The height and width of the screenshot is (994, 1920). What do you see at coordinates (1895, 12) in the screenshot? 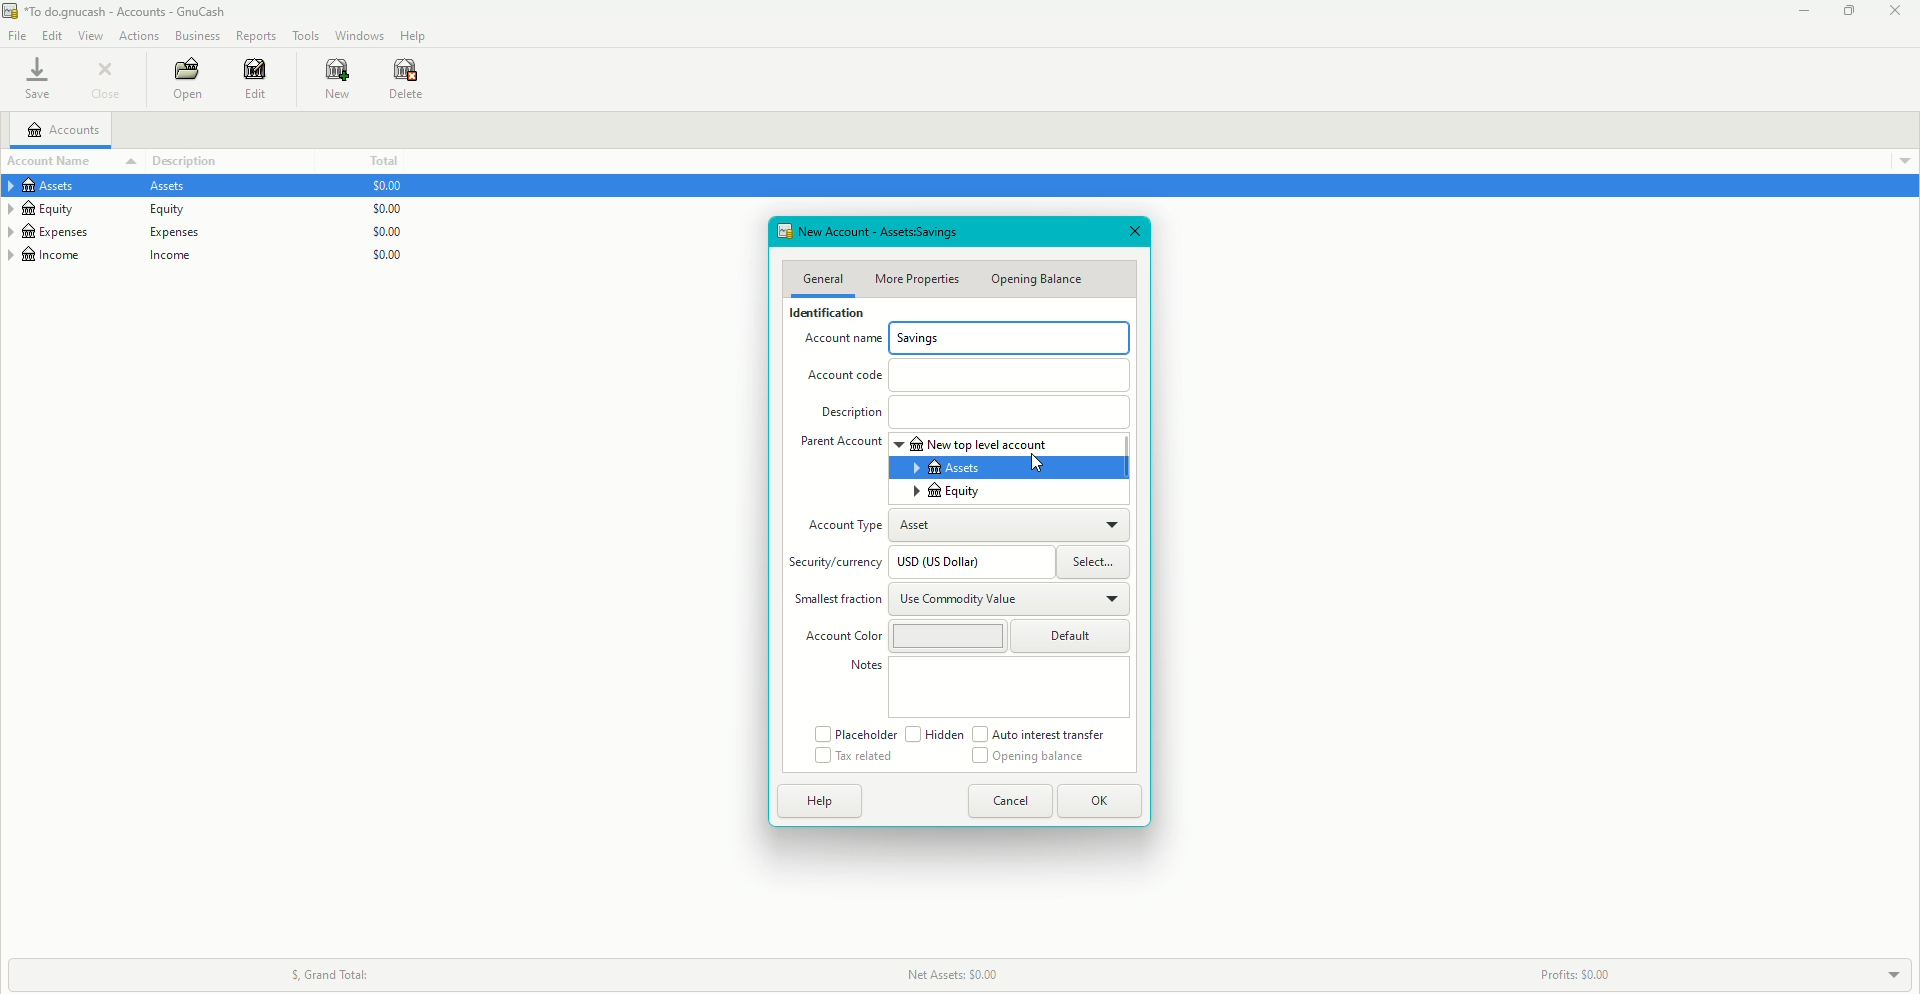
I see `Close` at bounding box center [1895, 12].